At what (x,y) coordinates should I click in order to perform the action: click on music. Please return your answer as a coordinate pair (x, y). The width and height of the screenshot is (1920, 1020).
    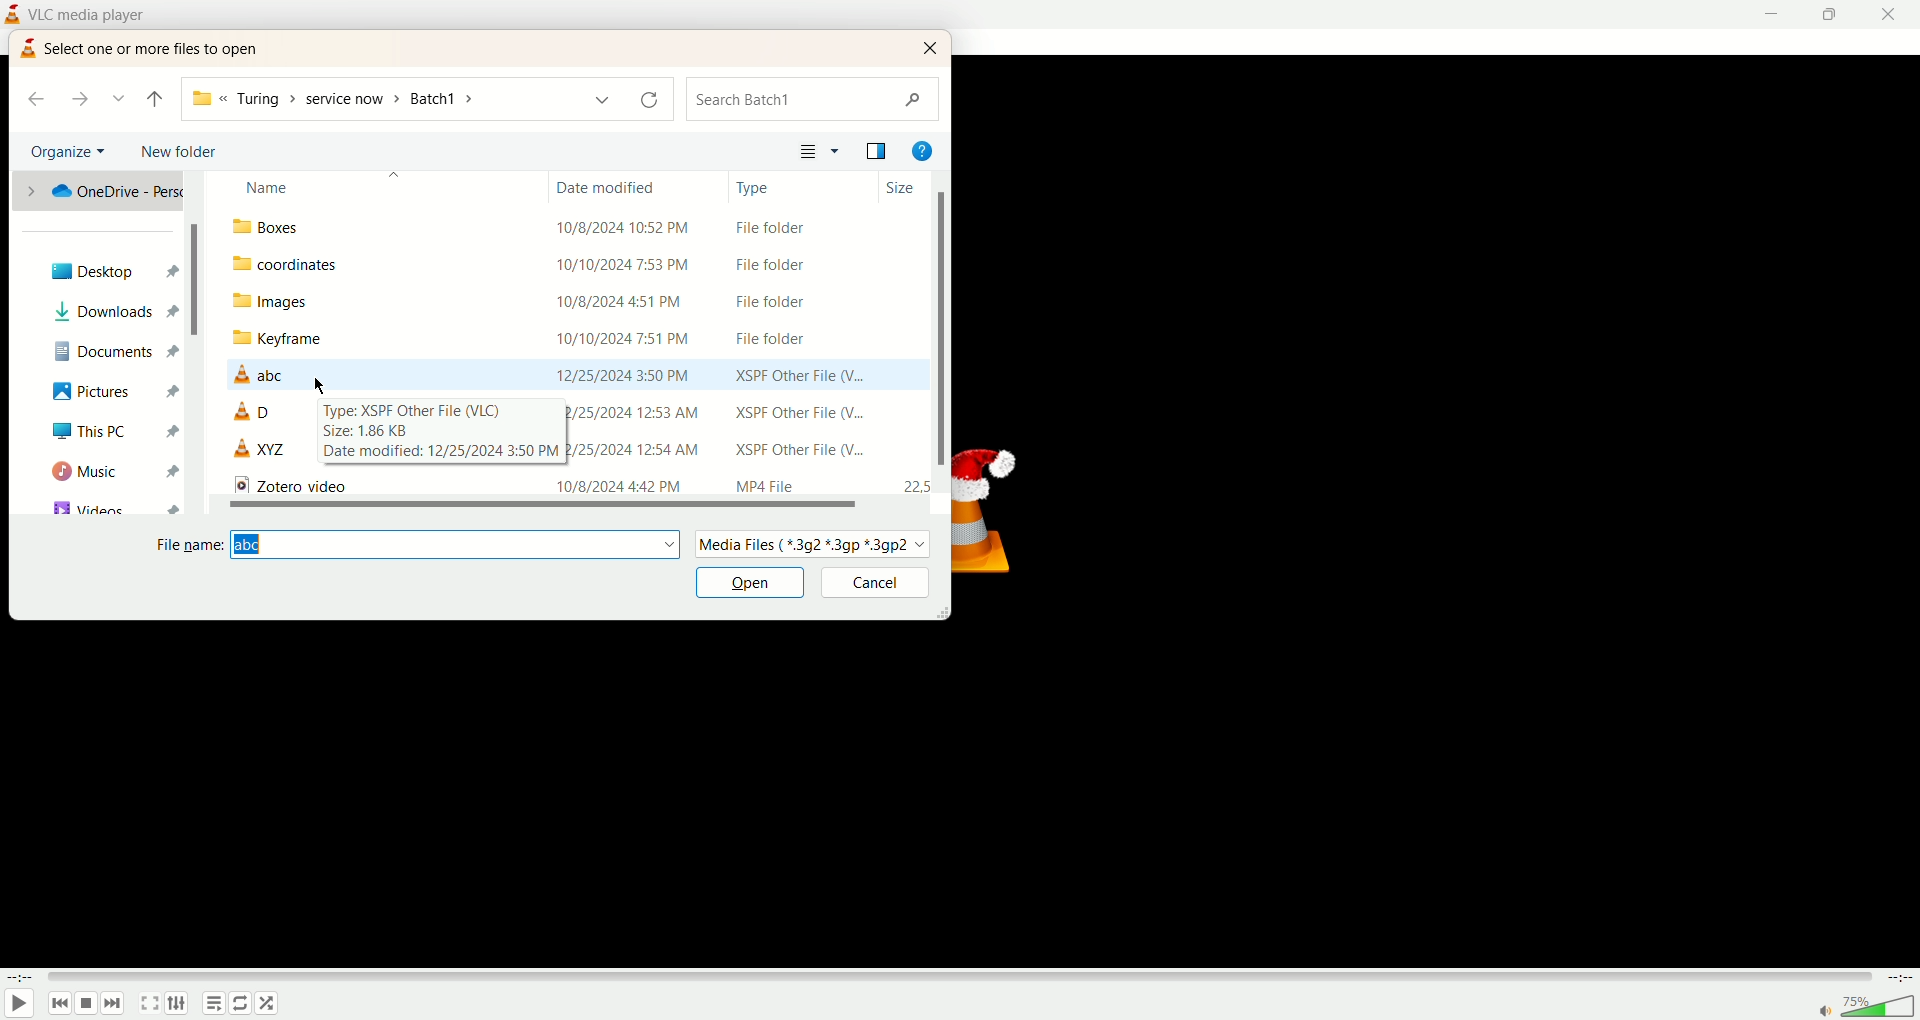
    Looking at the image, I should click on (112, 469).